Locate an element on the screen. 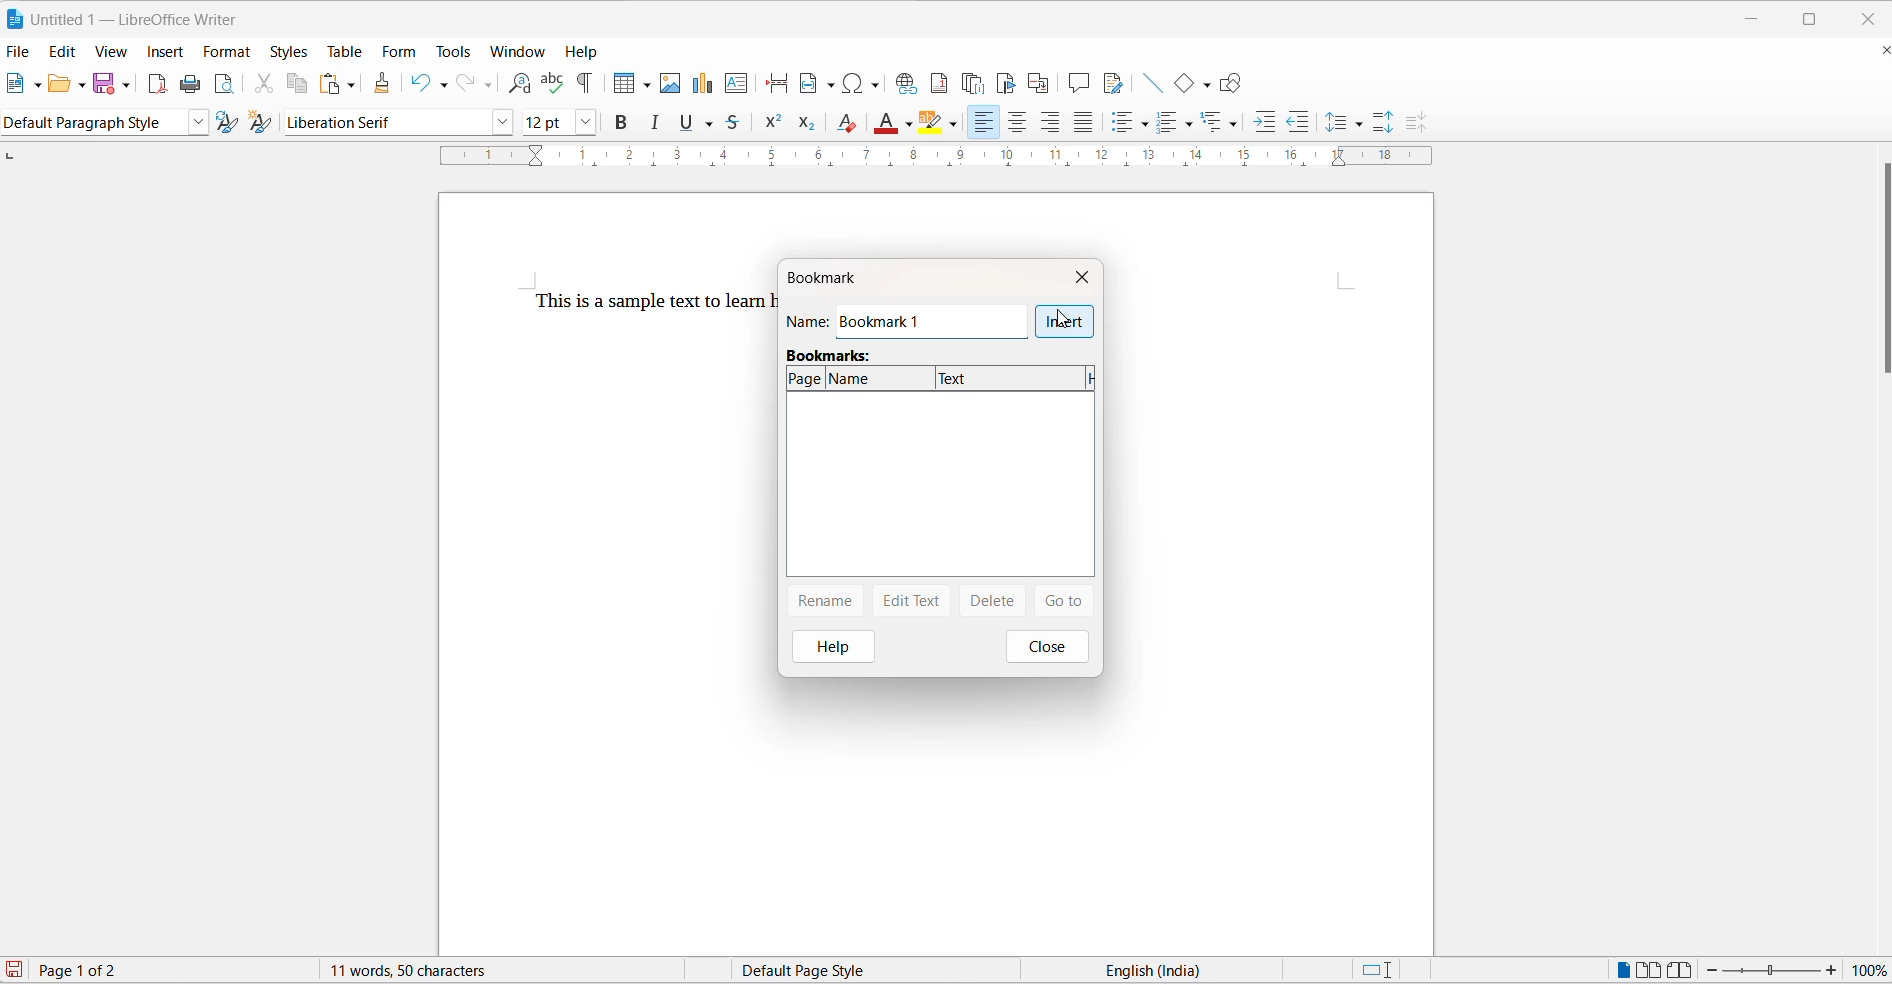  special characters is located at coordinates (863, 85).